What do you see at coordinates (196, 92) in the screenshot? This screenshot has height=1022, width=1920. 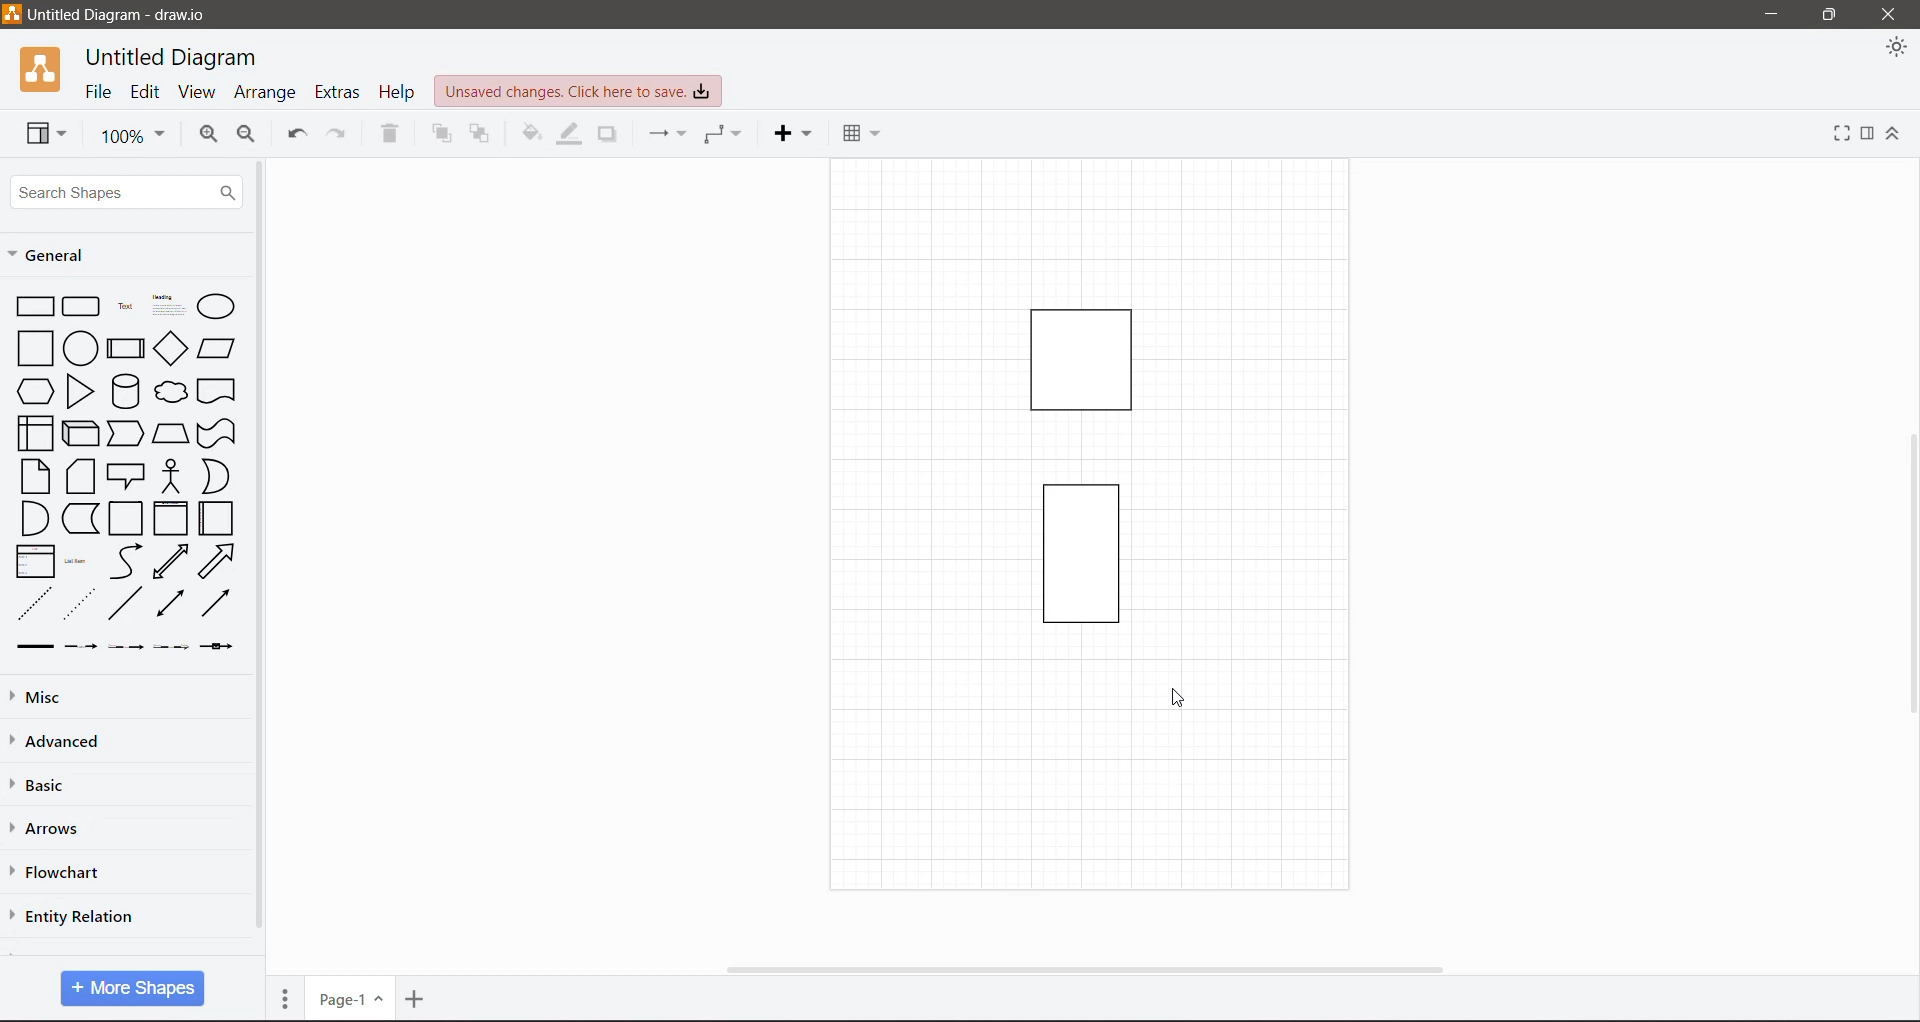 I see `View` at bounding box center [196, 92].